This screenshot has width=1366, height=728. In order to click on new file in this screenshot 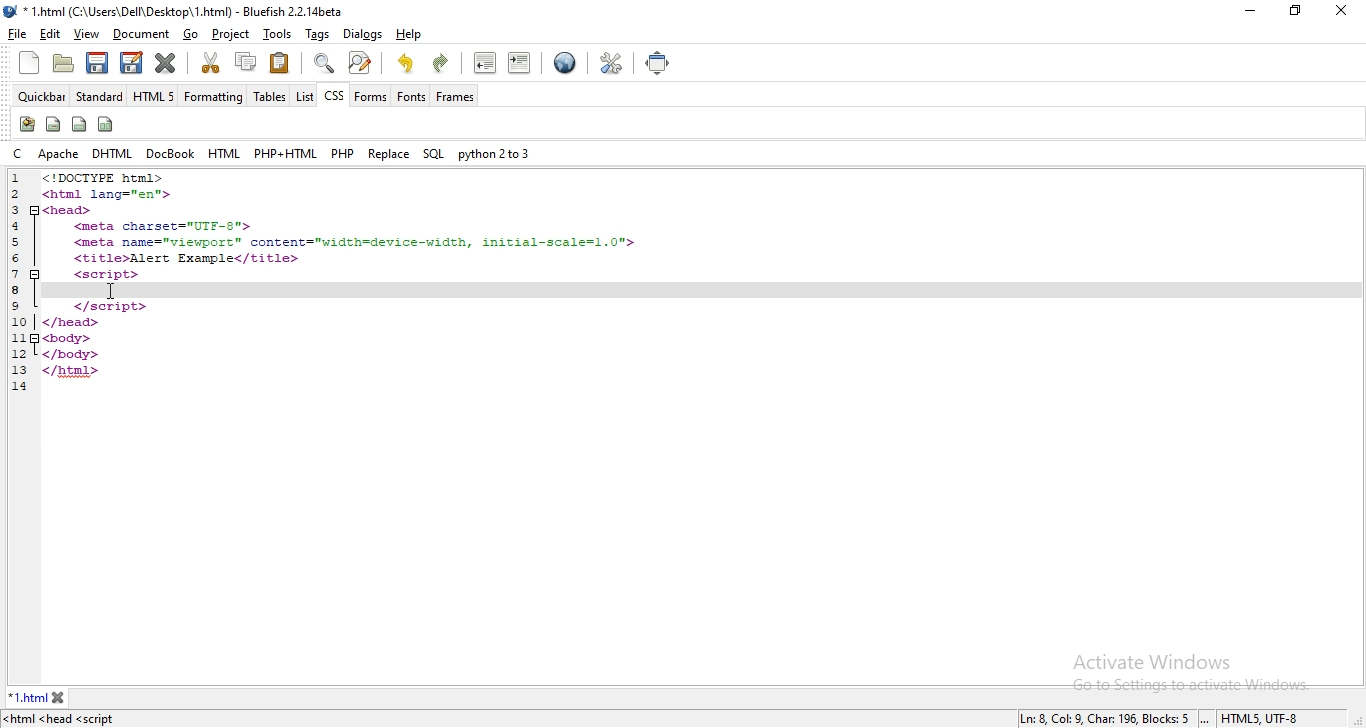, I will do `click(29, 62)`.